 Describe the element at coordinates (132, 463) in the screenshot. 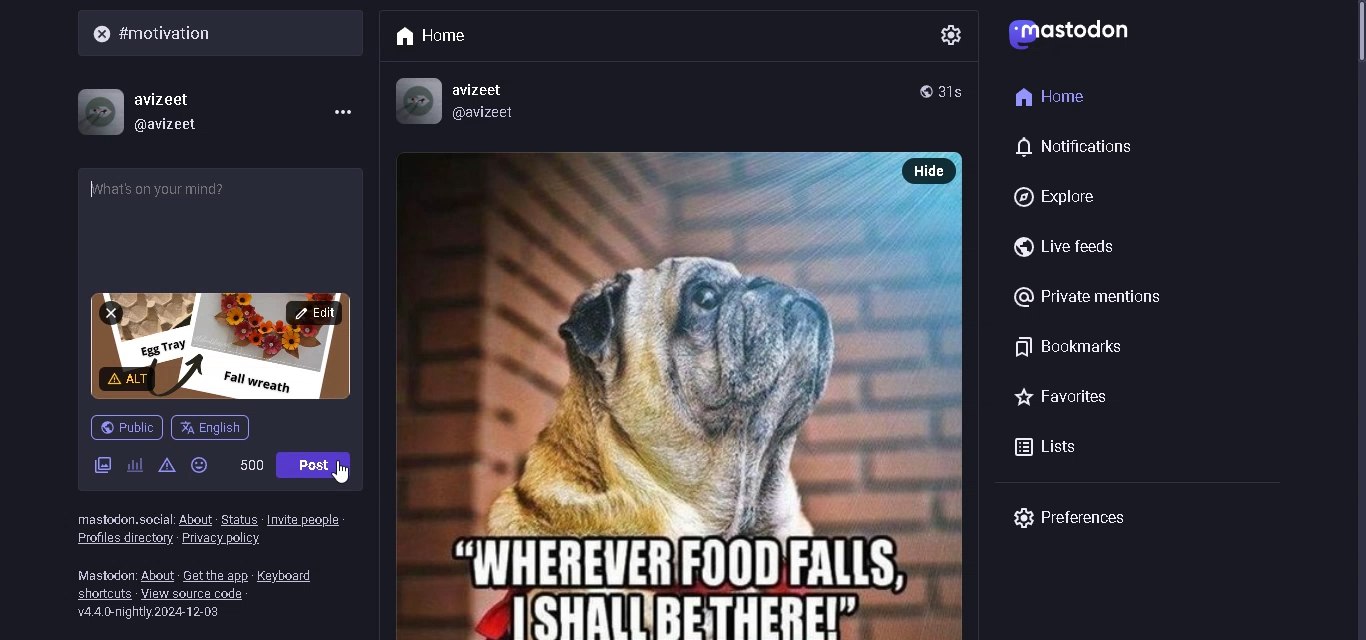

I see `add poll` at that location.